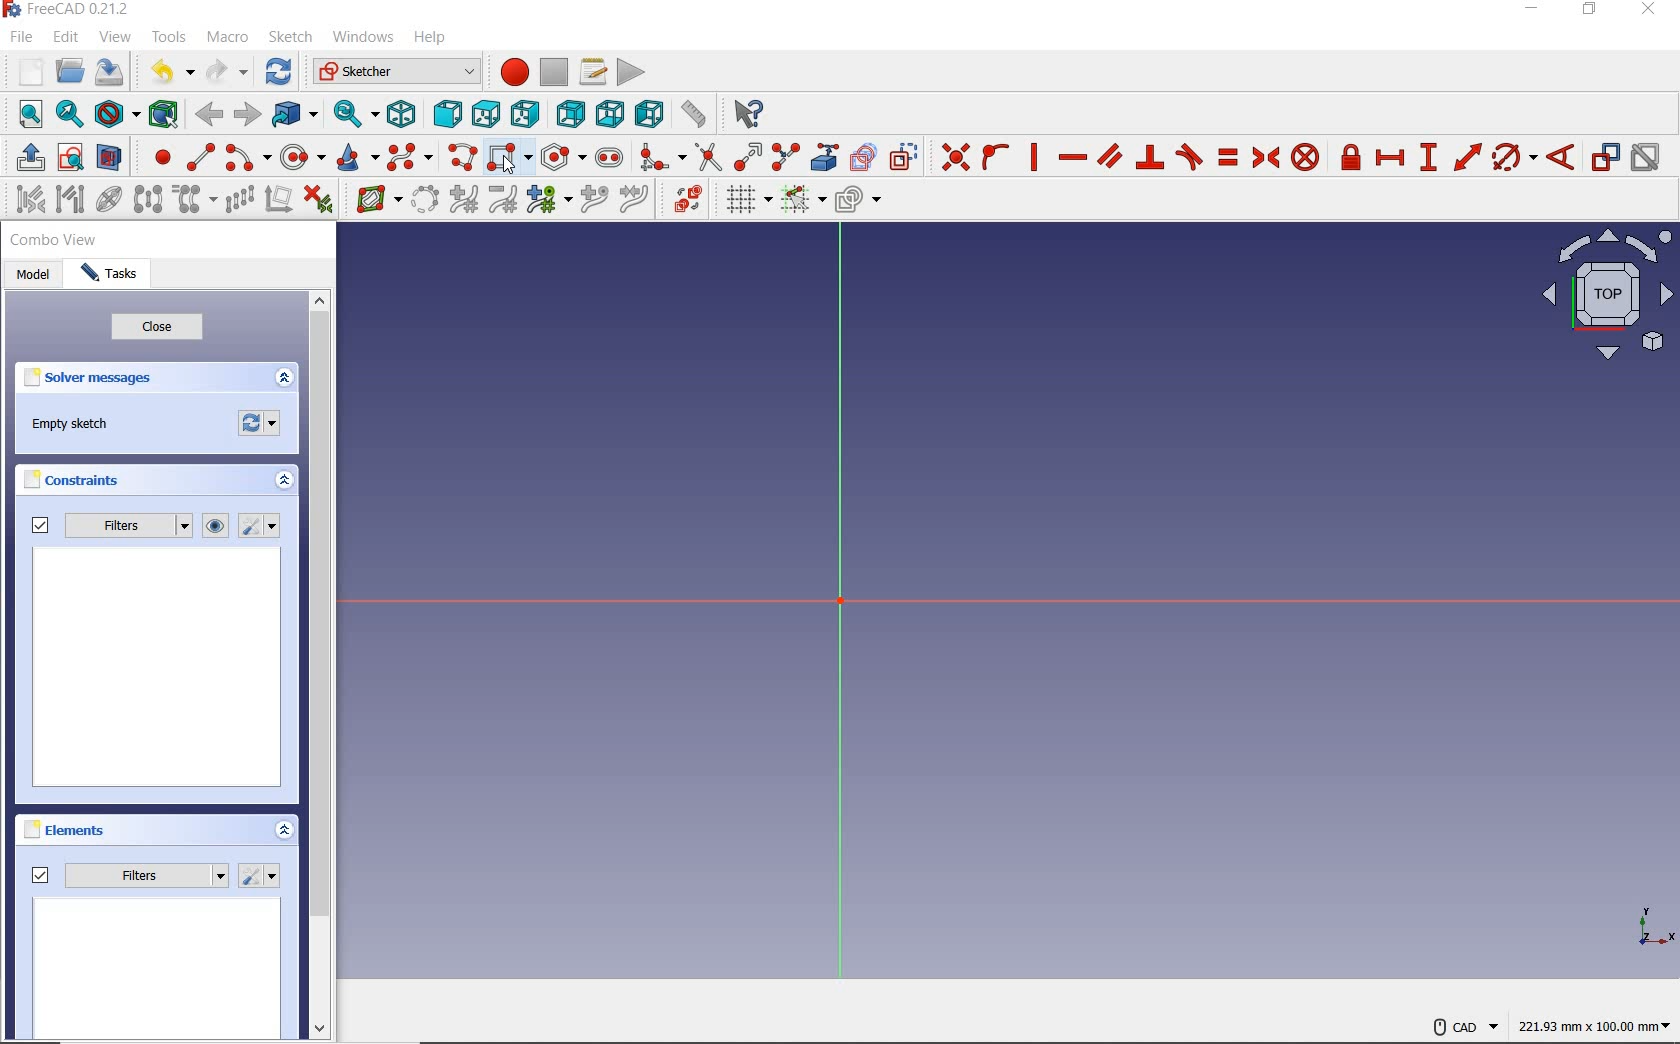 This screenshot has width=1680, height=1044. I want to click on constrain horizontal ditance, so click(1392, 157).